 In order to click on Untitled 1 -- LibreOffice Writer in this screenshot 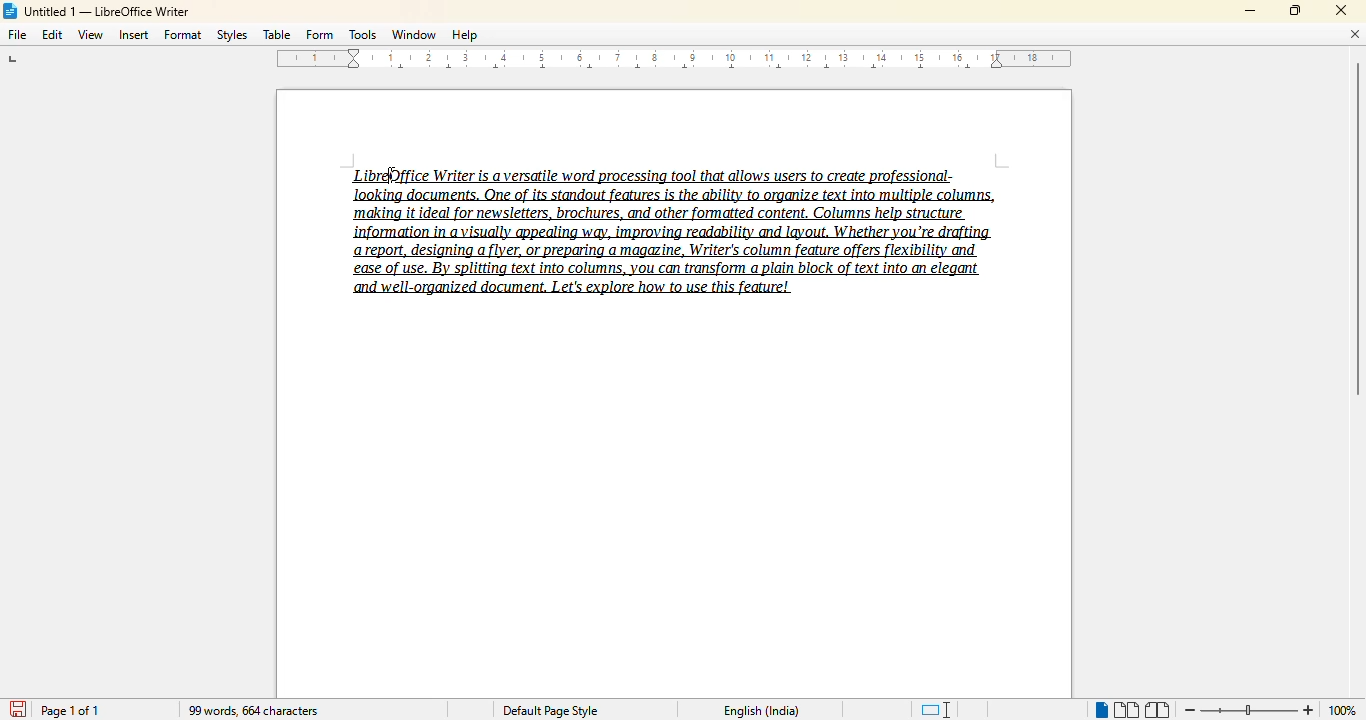, I will do `click(110, 13)`.